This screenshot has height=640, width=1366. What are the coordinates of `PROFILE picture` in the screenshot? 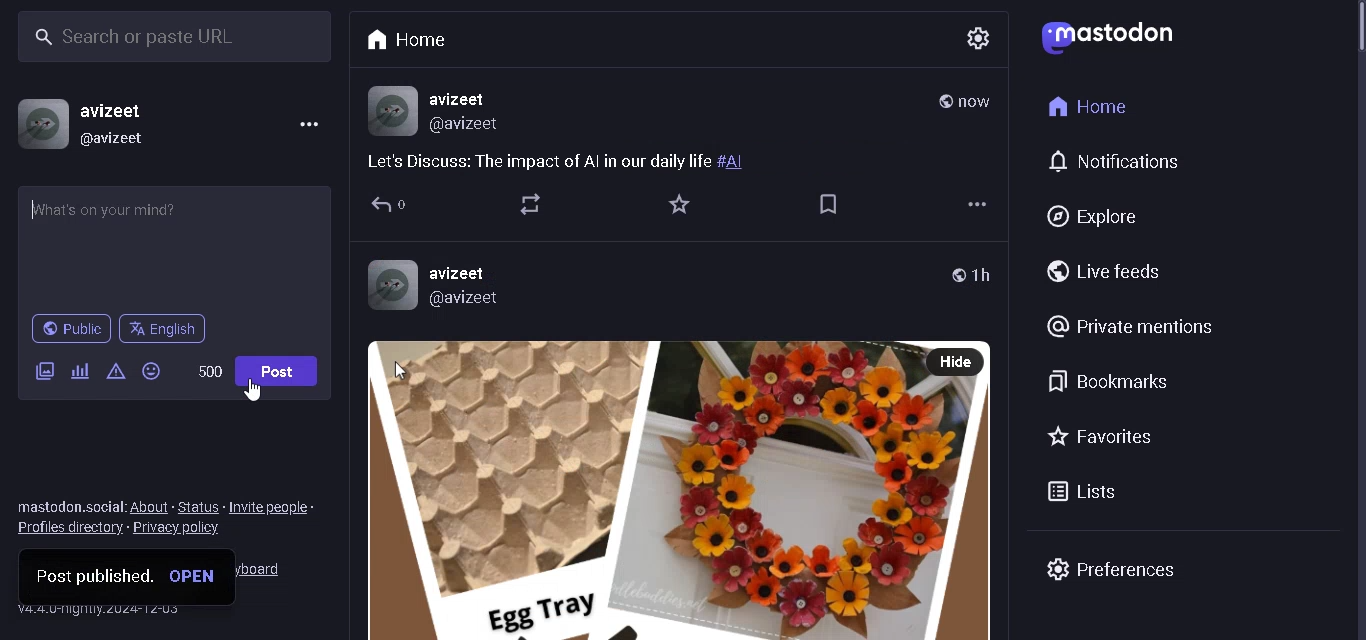 It's located at (389, 111).